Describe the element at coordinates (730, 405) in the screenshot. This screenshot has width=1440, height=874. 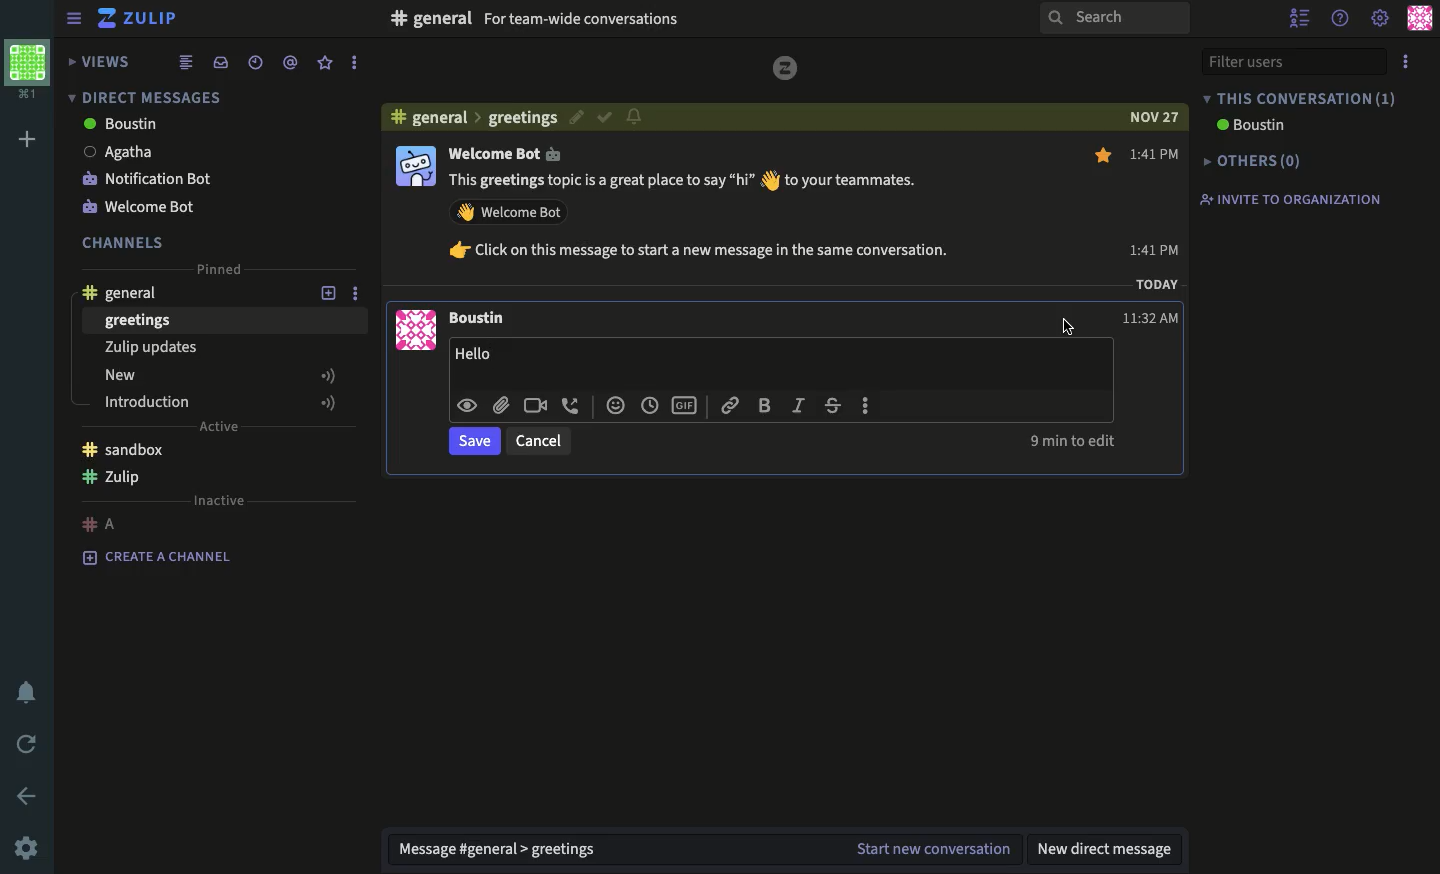
I see `link` at that location.